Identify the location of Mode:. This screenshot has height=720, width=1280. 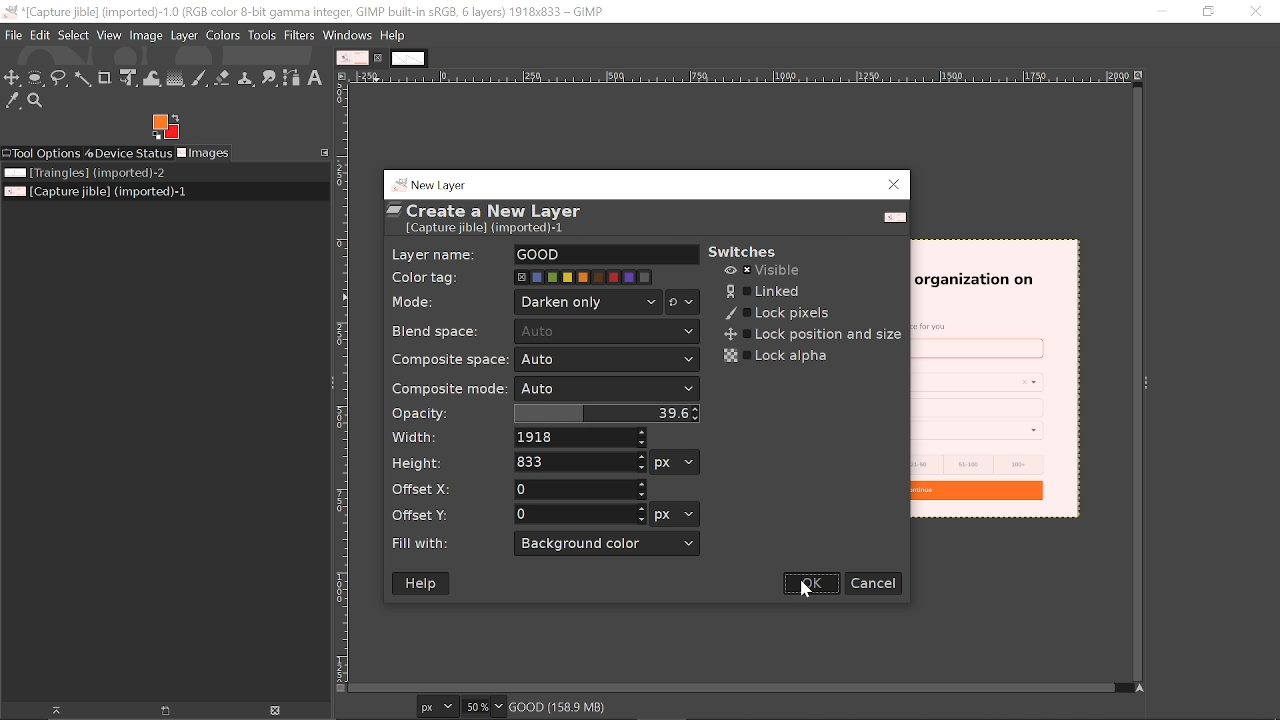
(416, 304).